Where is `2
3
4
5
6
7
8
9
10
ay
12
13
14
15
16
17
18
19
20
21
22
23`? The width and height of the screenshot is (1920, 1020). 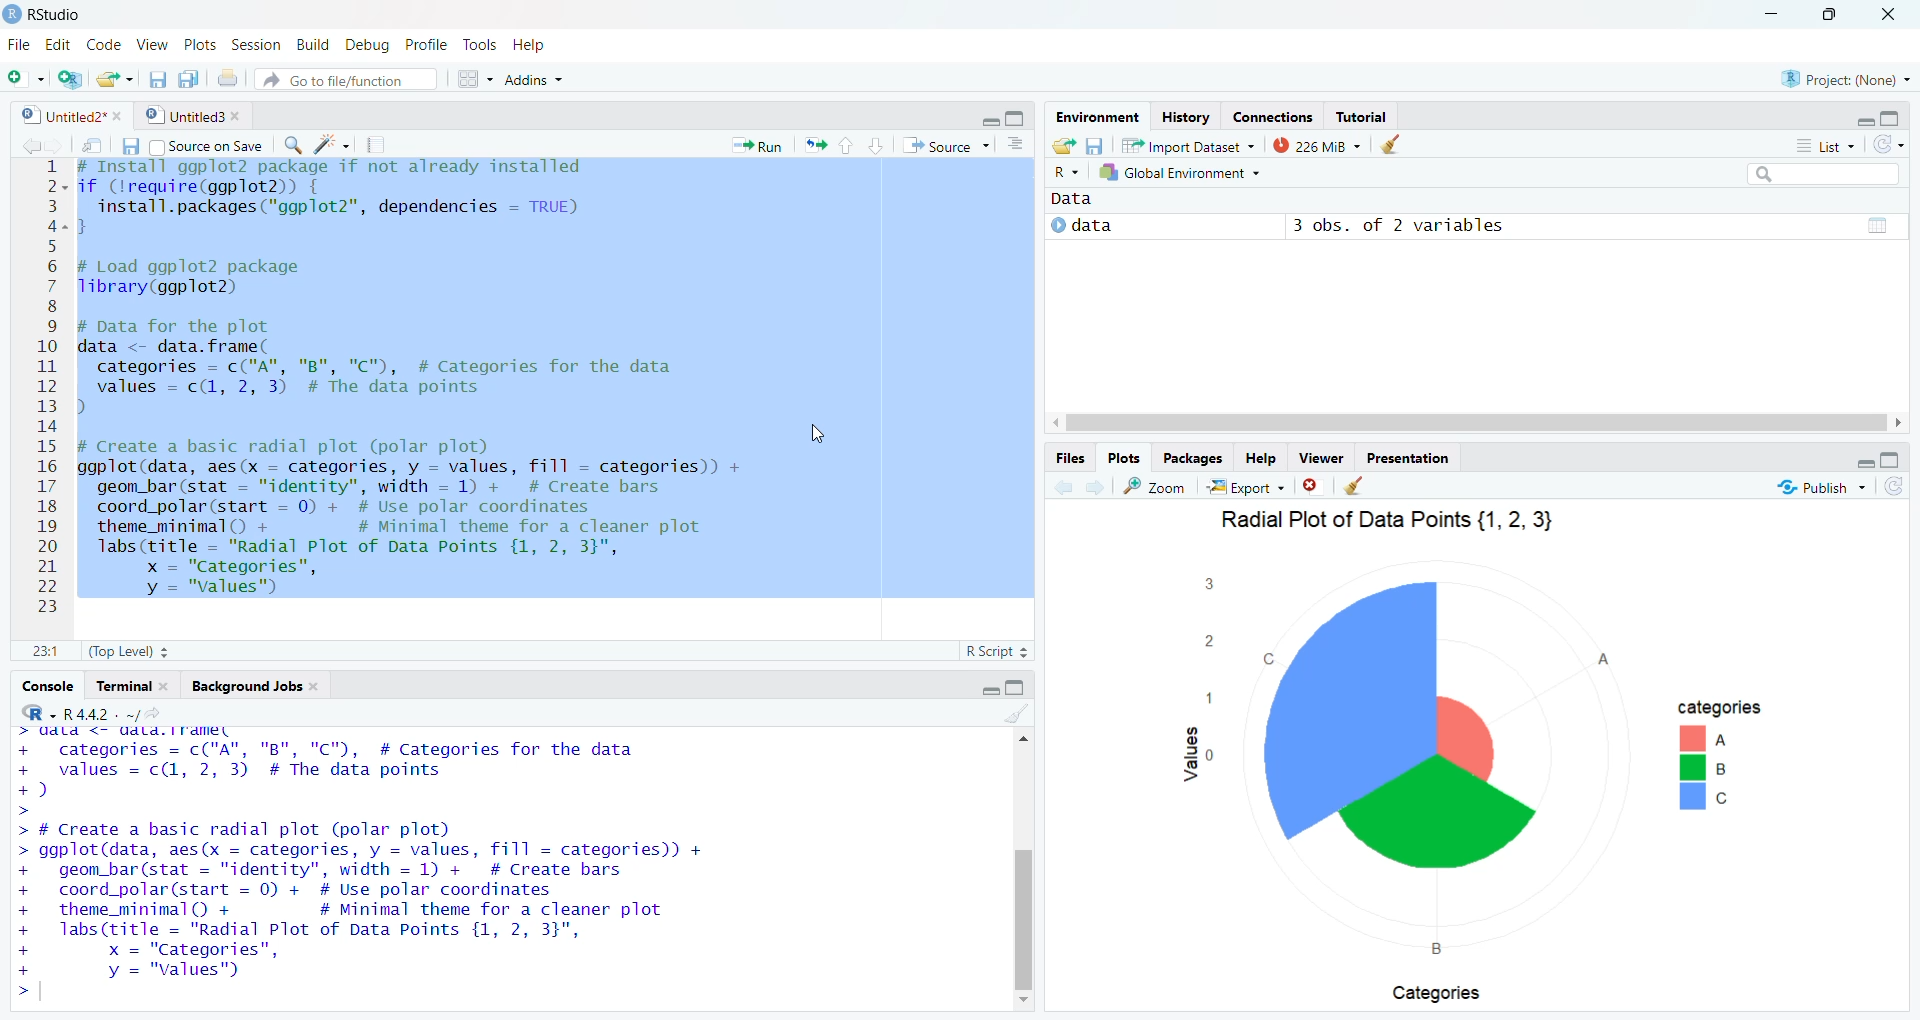 2
3
4
5
6
7
8
9
10
ay
12
13
14
15
16
17
18
19
20
21
22
23 is located at coordinates (47, 393).